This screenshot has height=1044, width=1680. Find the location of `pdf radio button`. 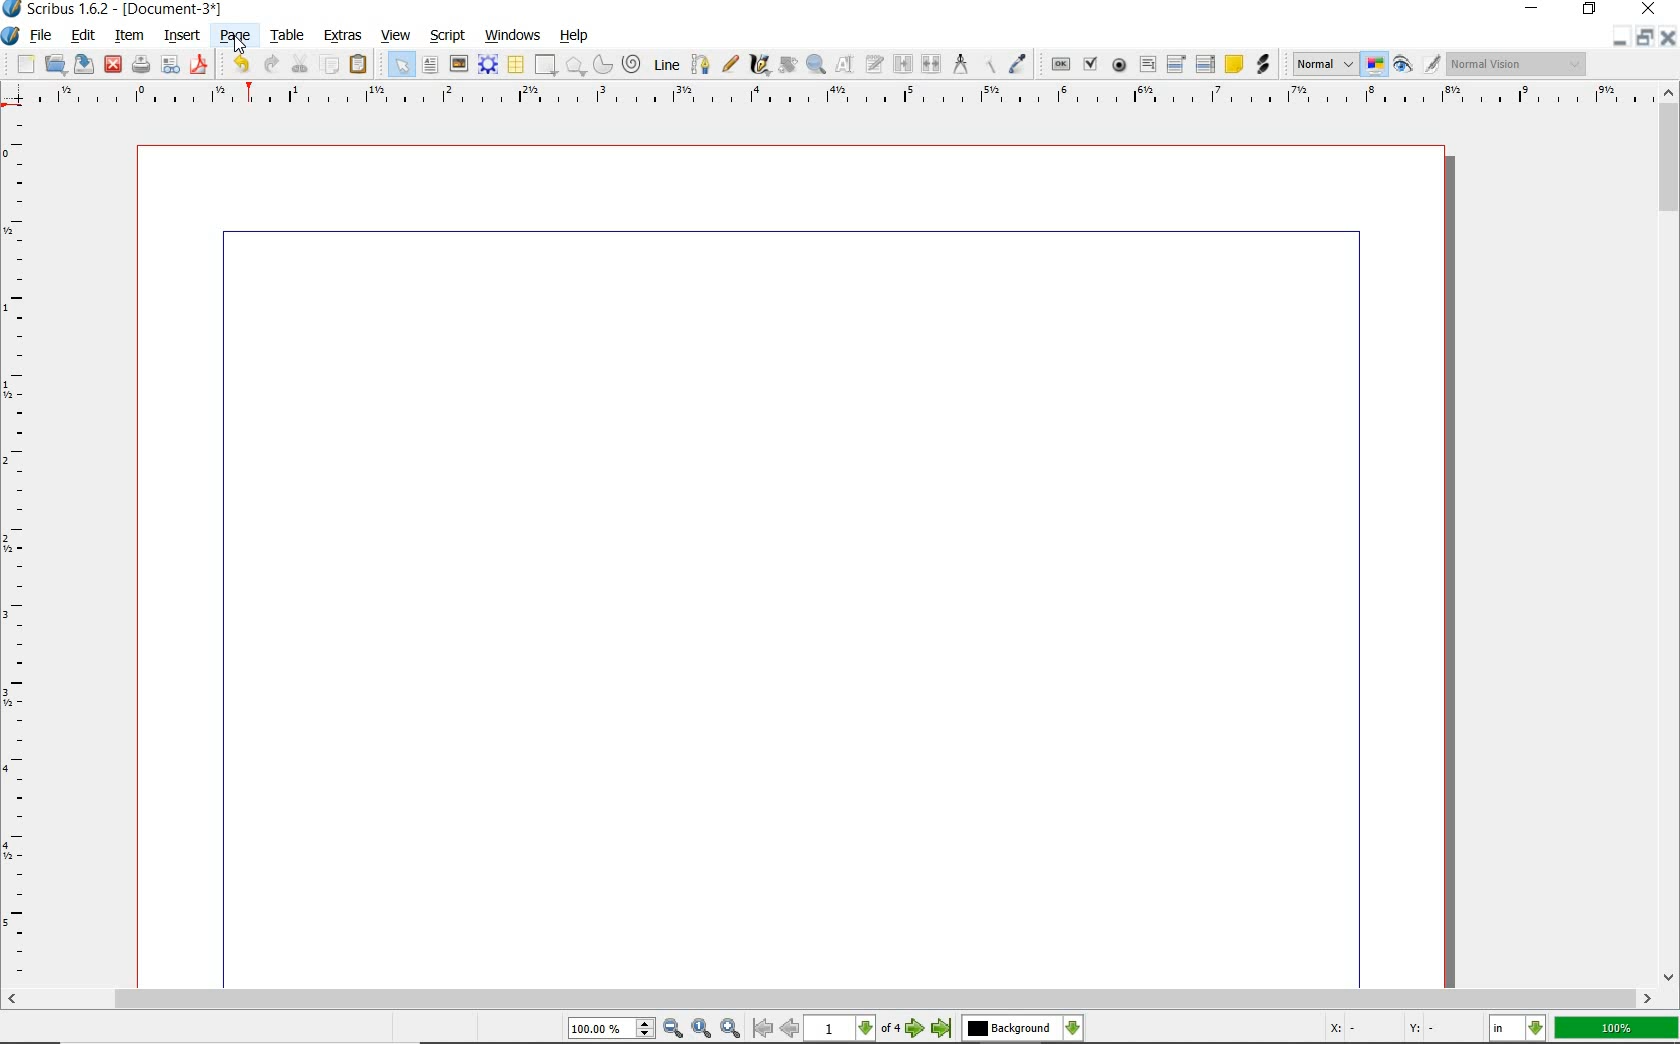

pdf radio button is located at coordinates (1119, 65).